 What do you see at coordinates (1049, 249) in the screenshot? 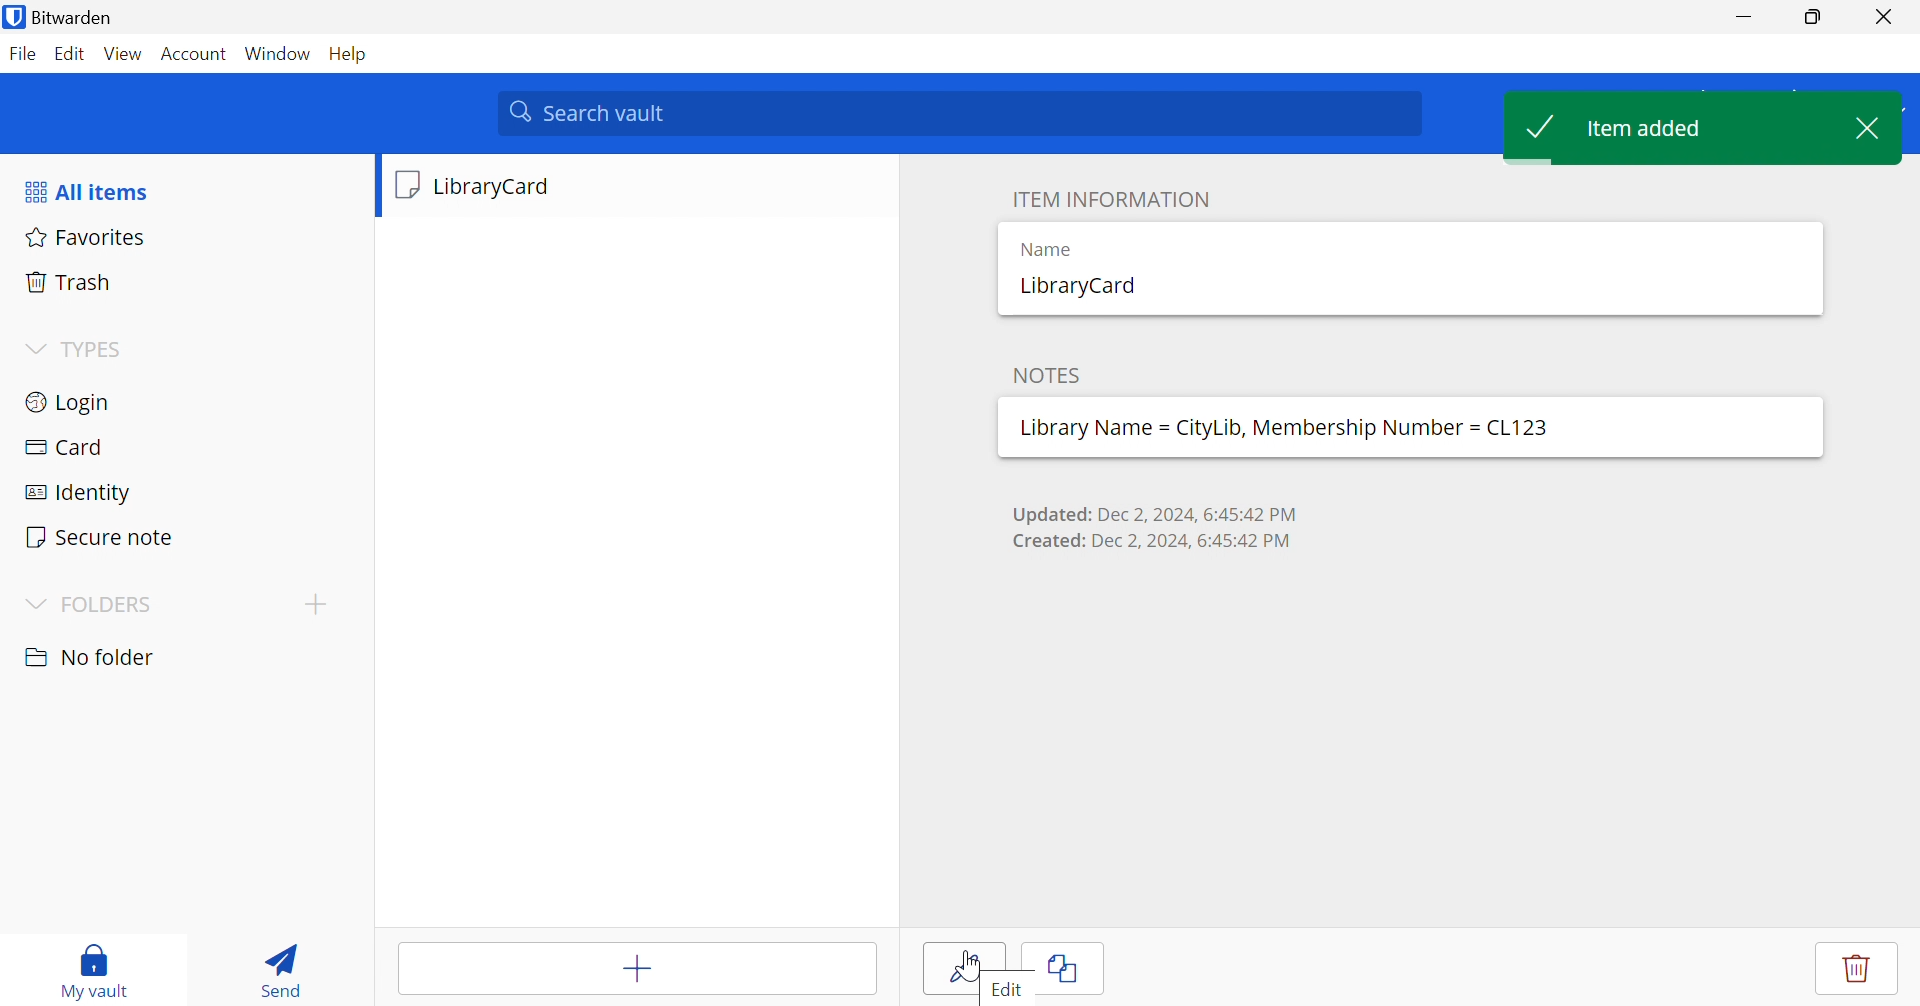
I see `Name` at bounding box center [1049, 249].